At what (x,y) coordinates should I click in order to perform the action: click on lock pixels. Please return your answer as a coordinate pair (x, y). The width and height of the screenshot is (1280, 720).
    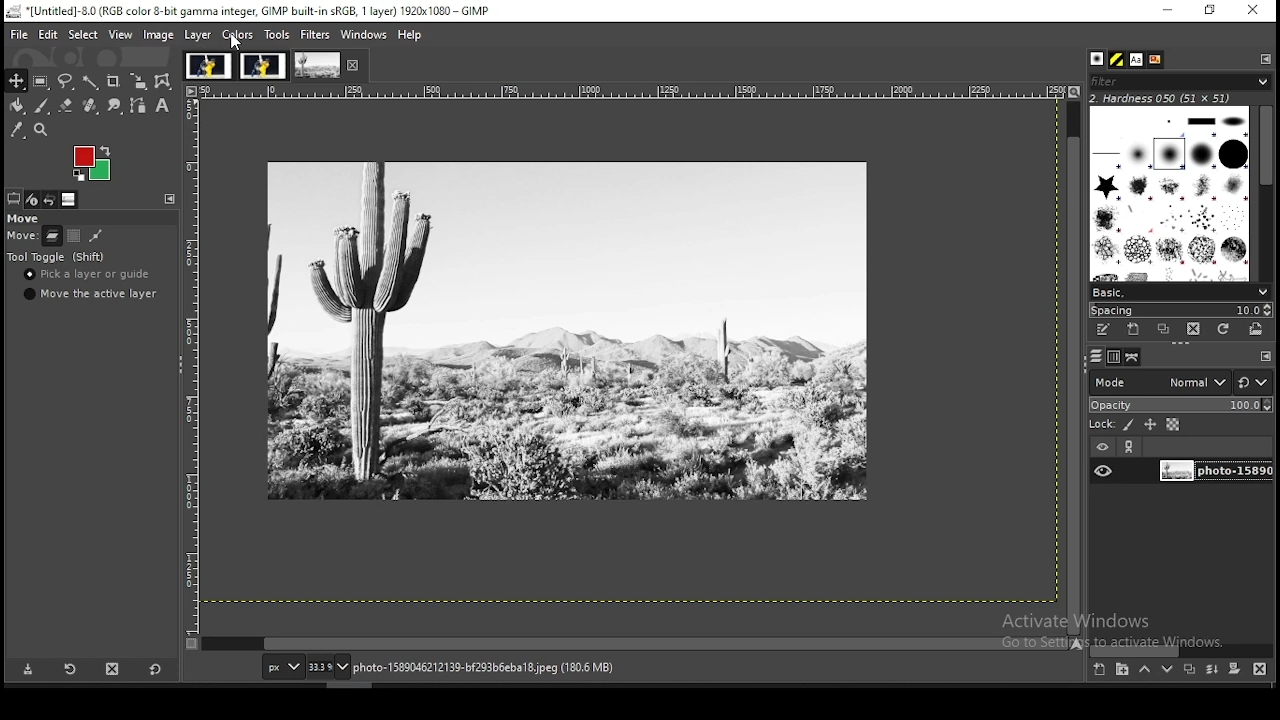
    Looking at the image, I should click on (1111, 423).